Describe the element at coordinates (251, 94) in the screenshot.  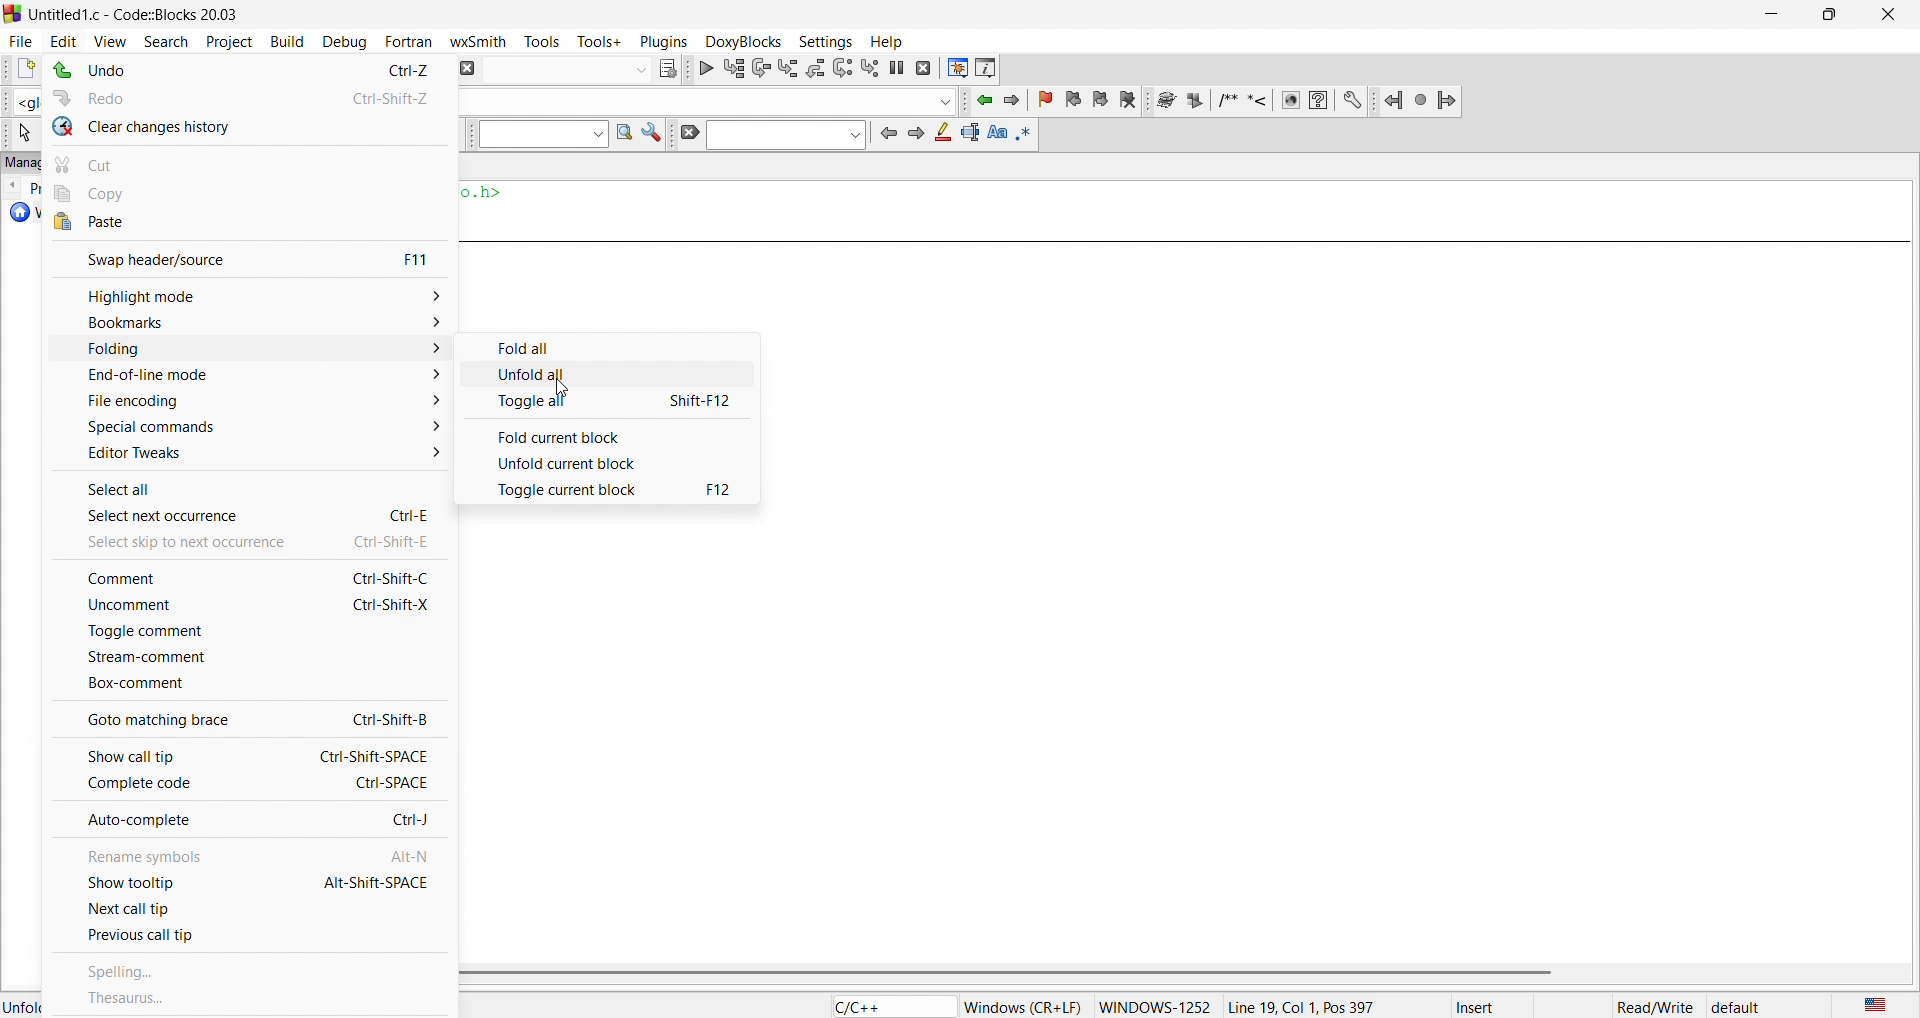
I see `redo` at that location.